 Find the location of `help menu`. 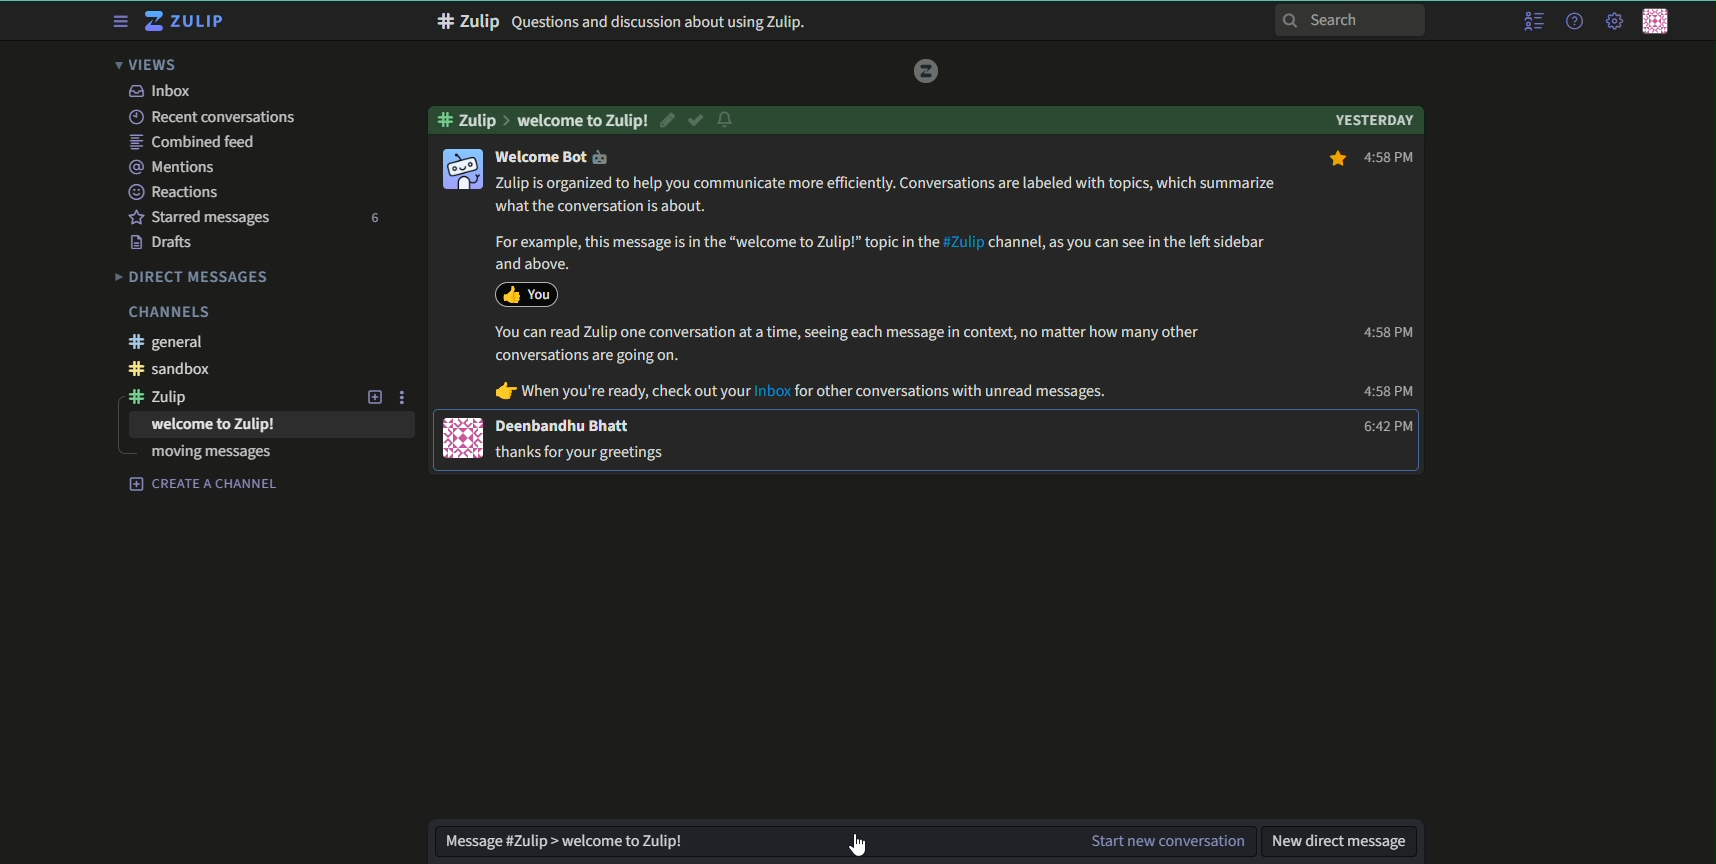

help menu is located at coordinates (1572, 22).